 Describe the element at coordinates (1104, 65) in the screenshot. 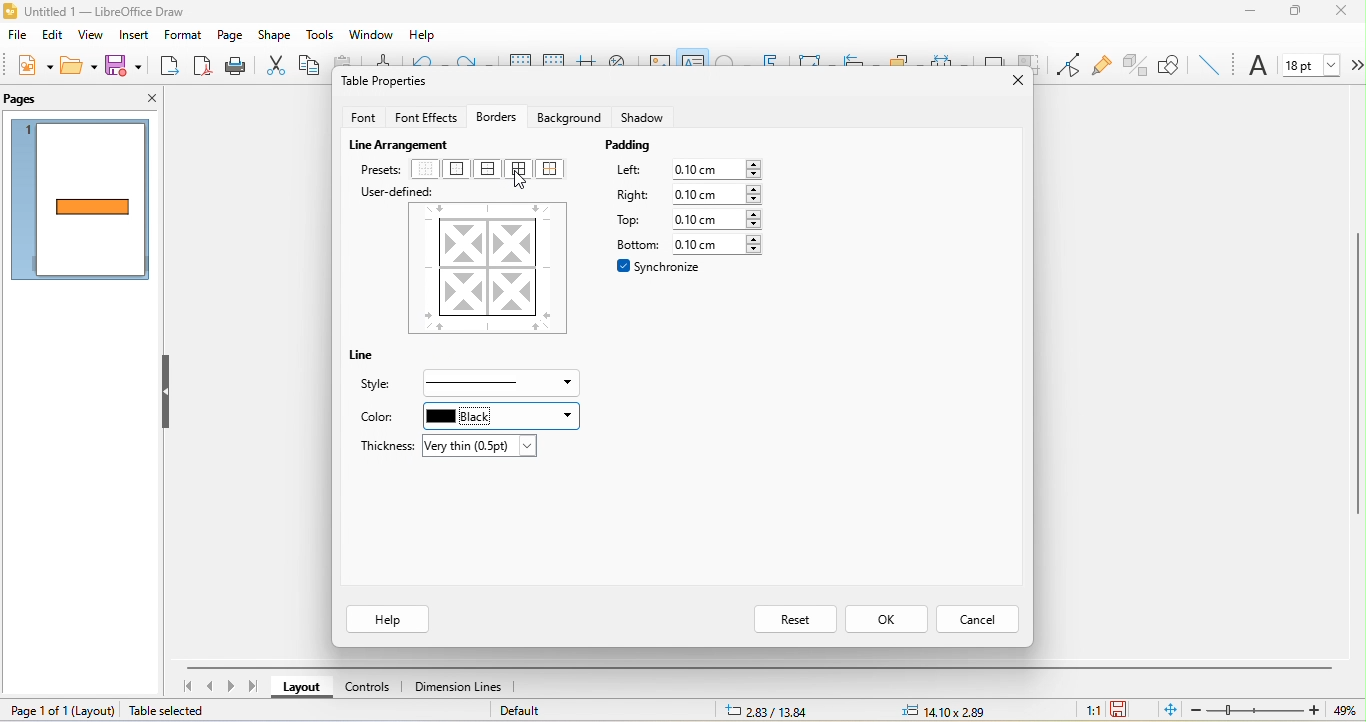

I see `gluepoint function` at that location.